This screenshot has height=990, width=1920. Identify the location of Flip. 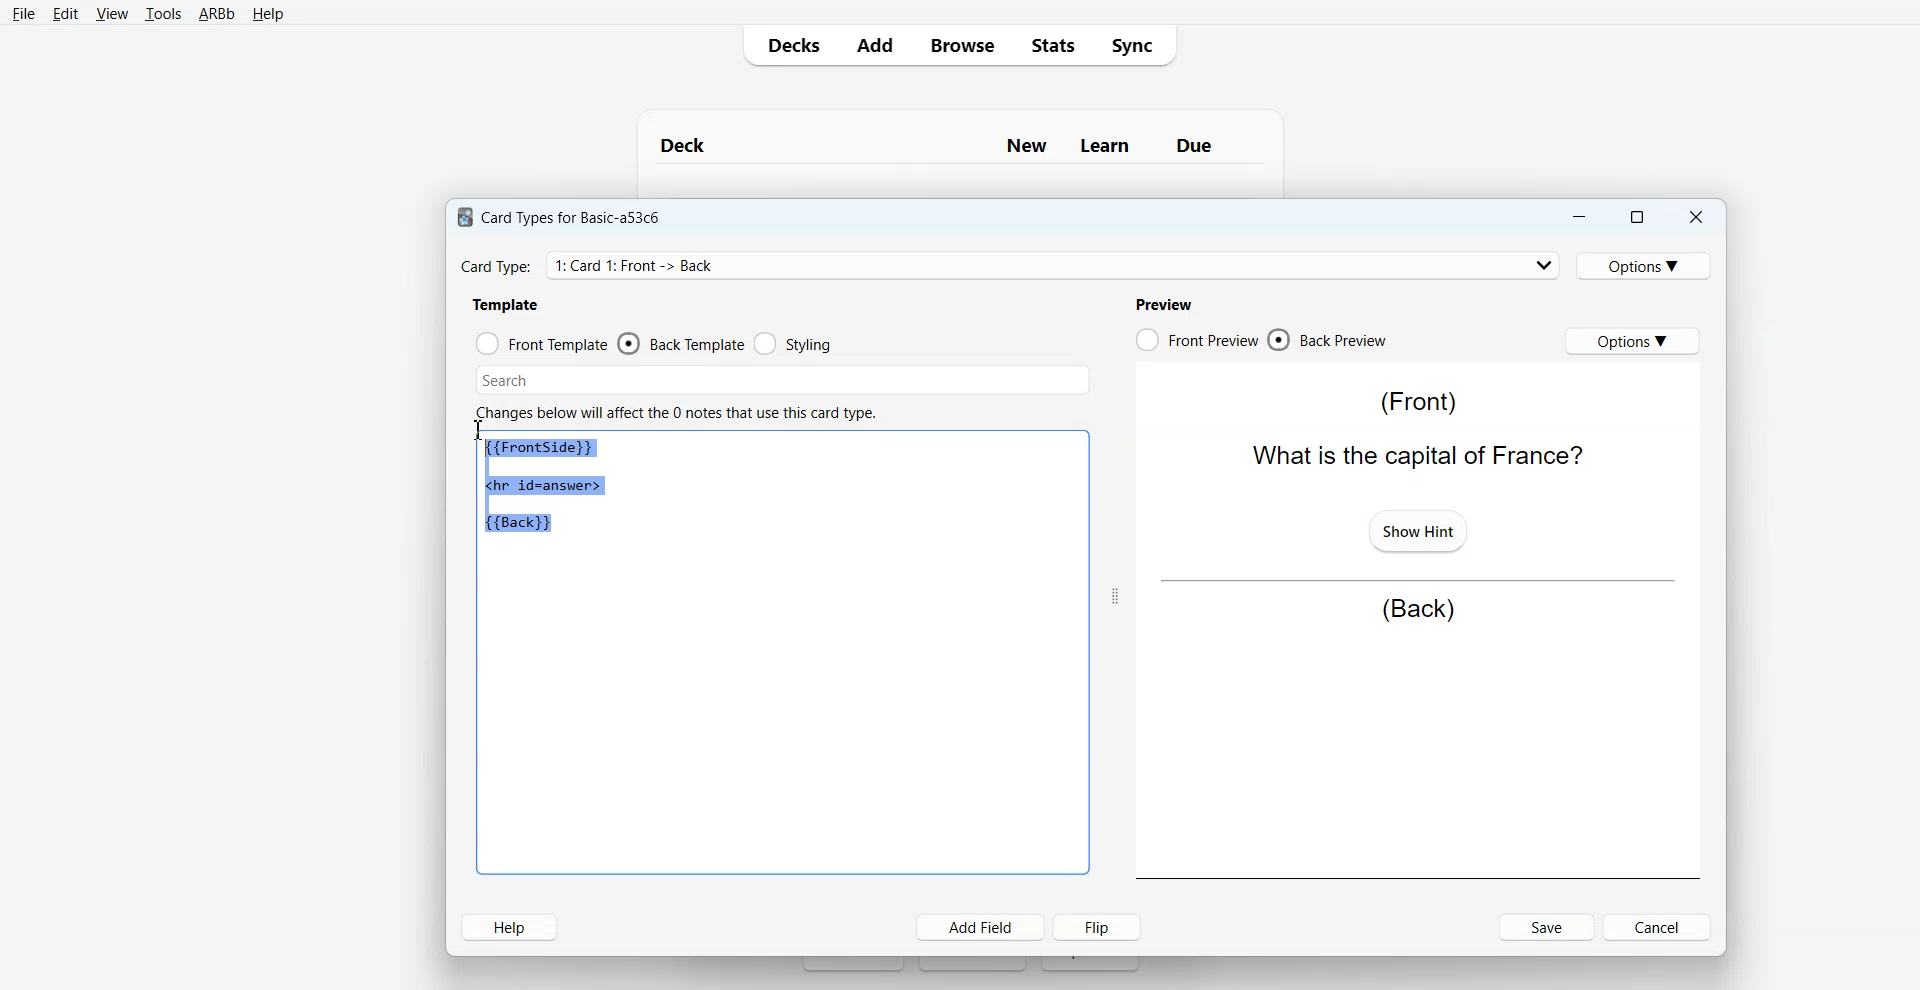
(1101, 926).